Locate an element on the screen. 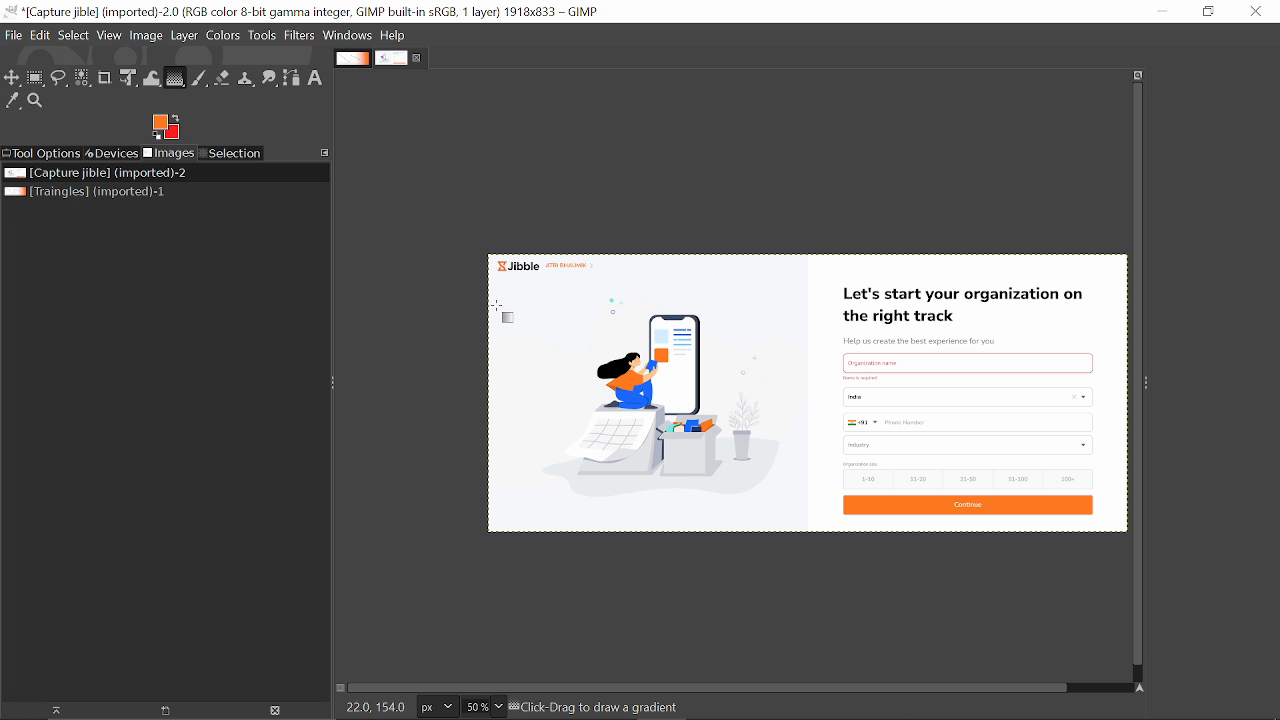  Zoom tool is located at coordinates (35, 100).